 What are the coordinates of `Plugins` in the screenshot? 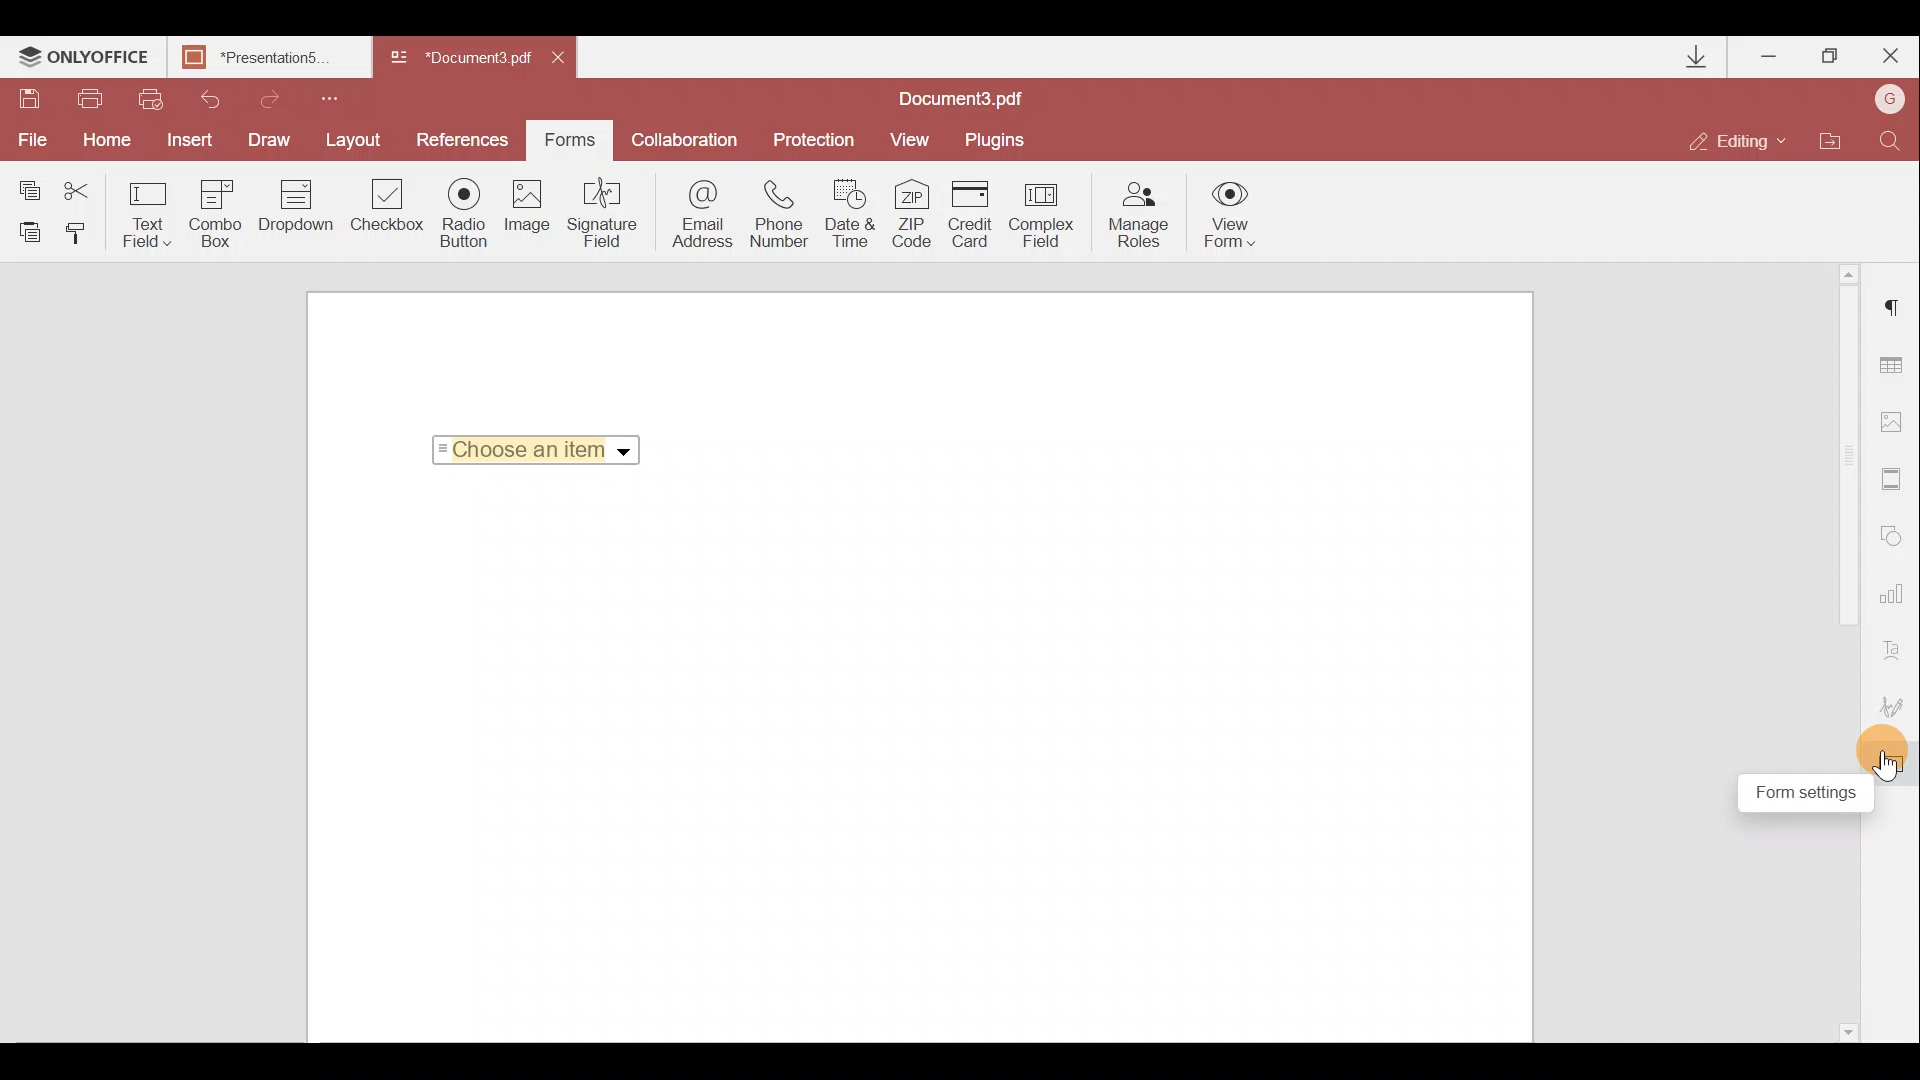 It's located at (998, 137).